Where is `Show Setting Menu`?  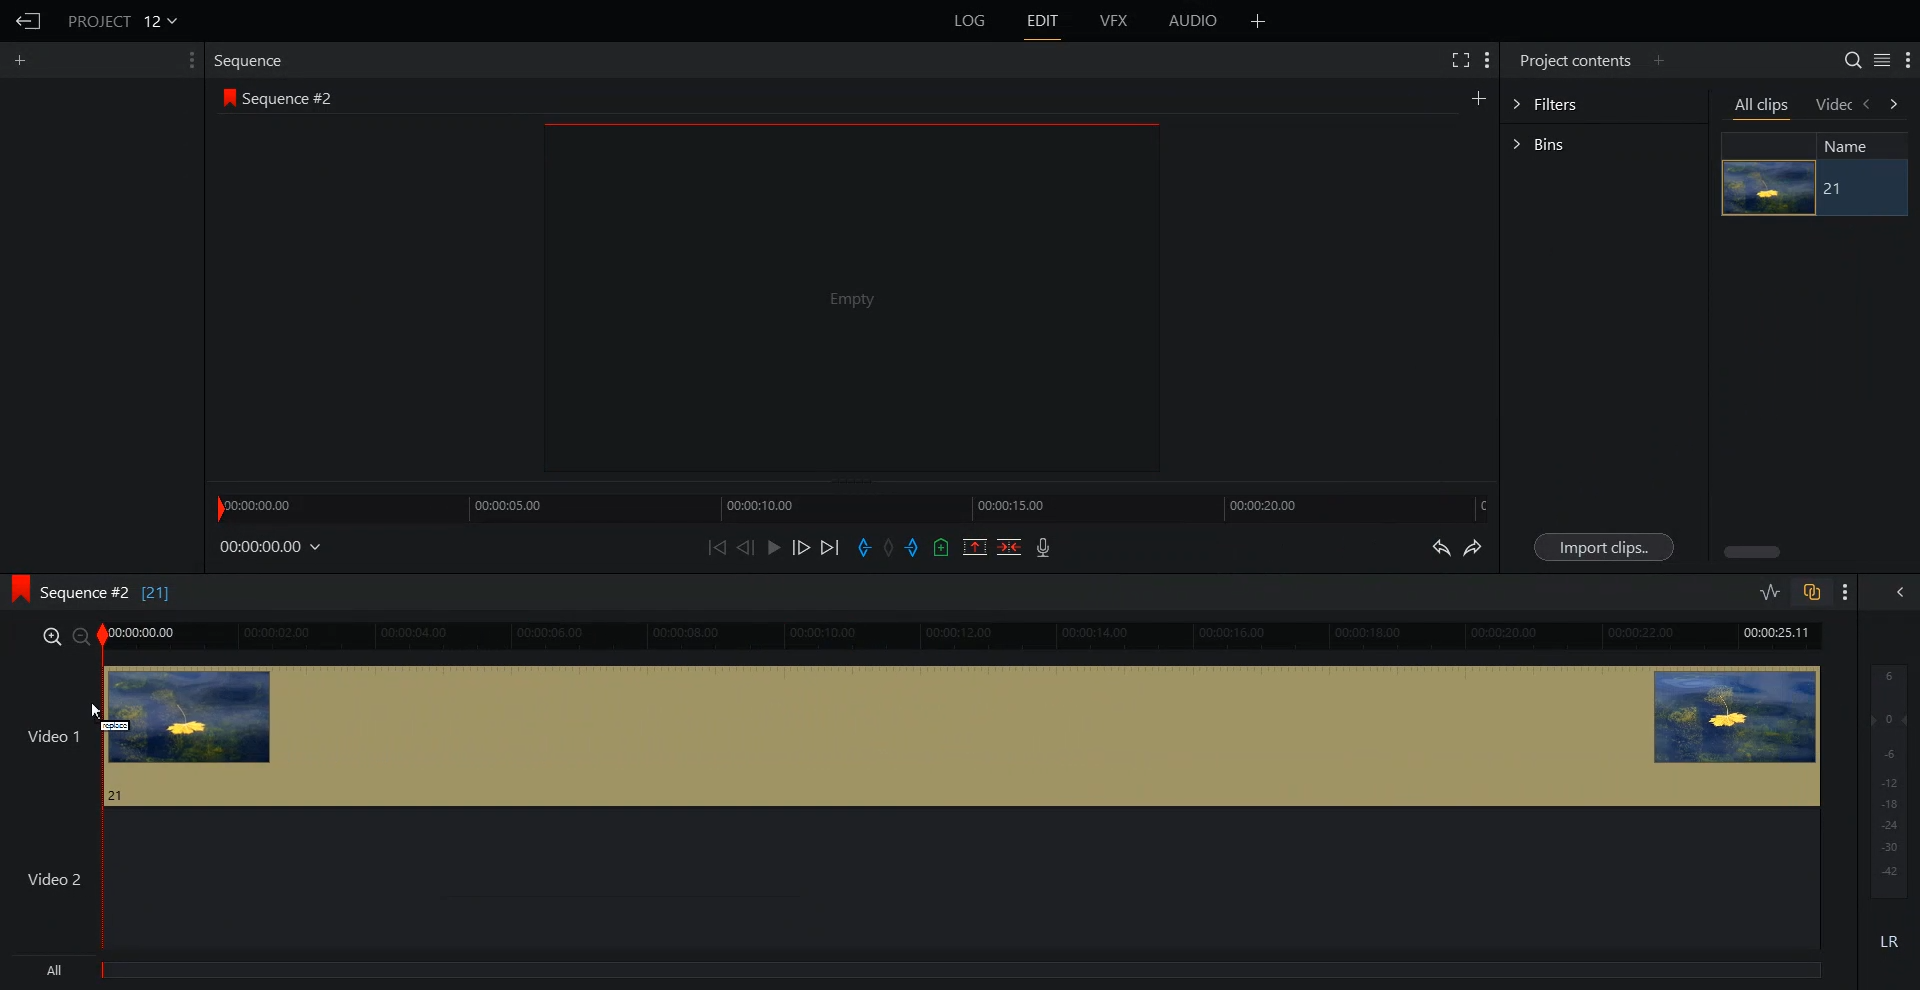 Show Setting Menu is located at coordinates (1487, 61).